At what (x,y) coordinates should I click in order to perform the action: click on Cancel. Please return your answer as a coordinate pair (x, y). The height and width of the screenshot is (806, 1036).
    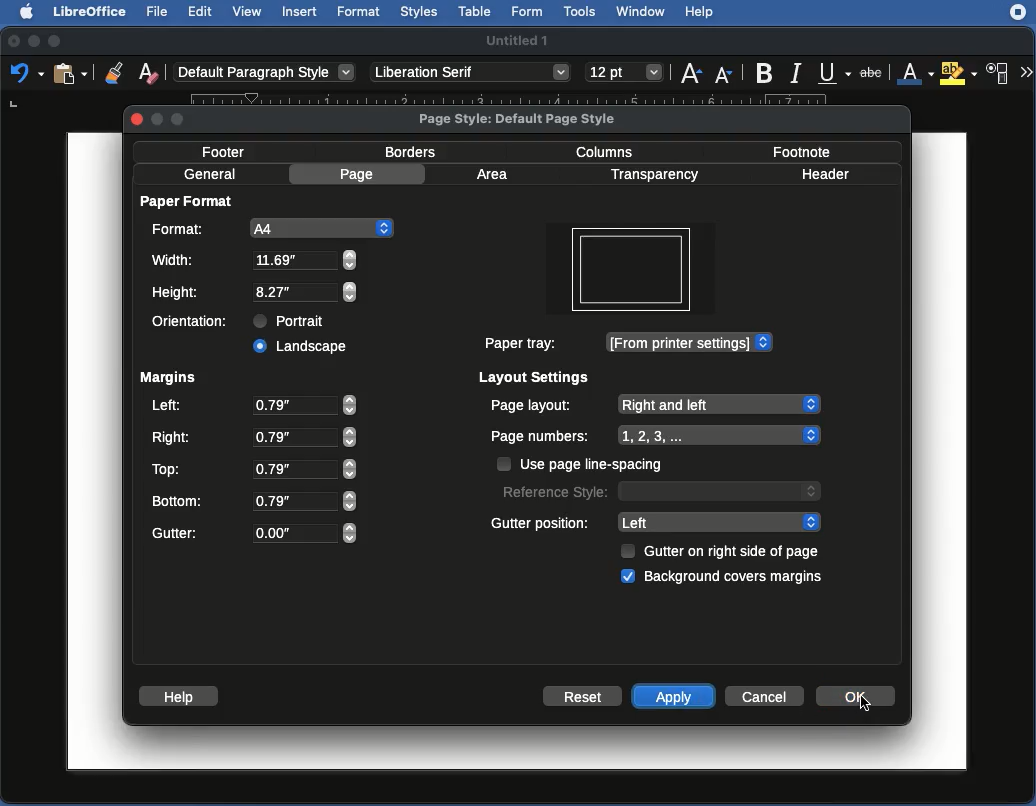
    Looking at the image, I should click on (765, 696).